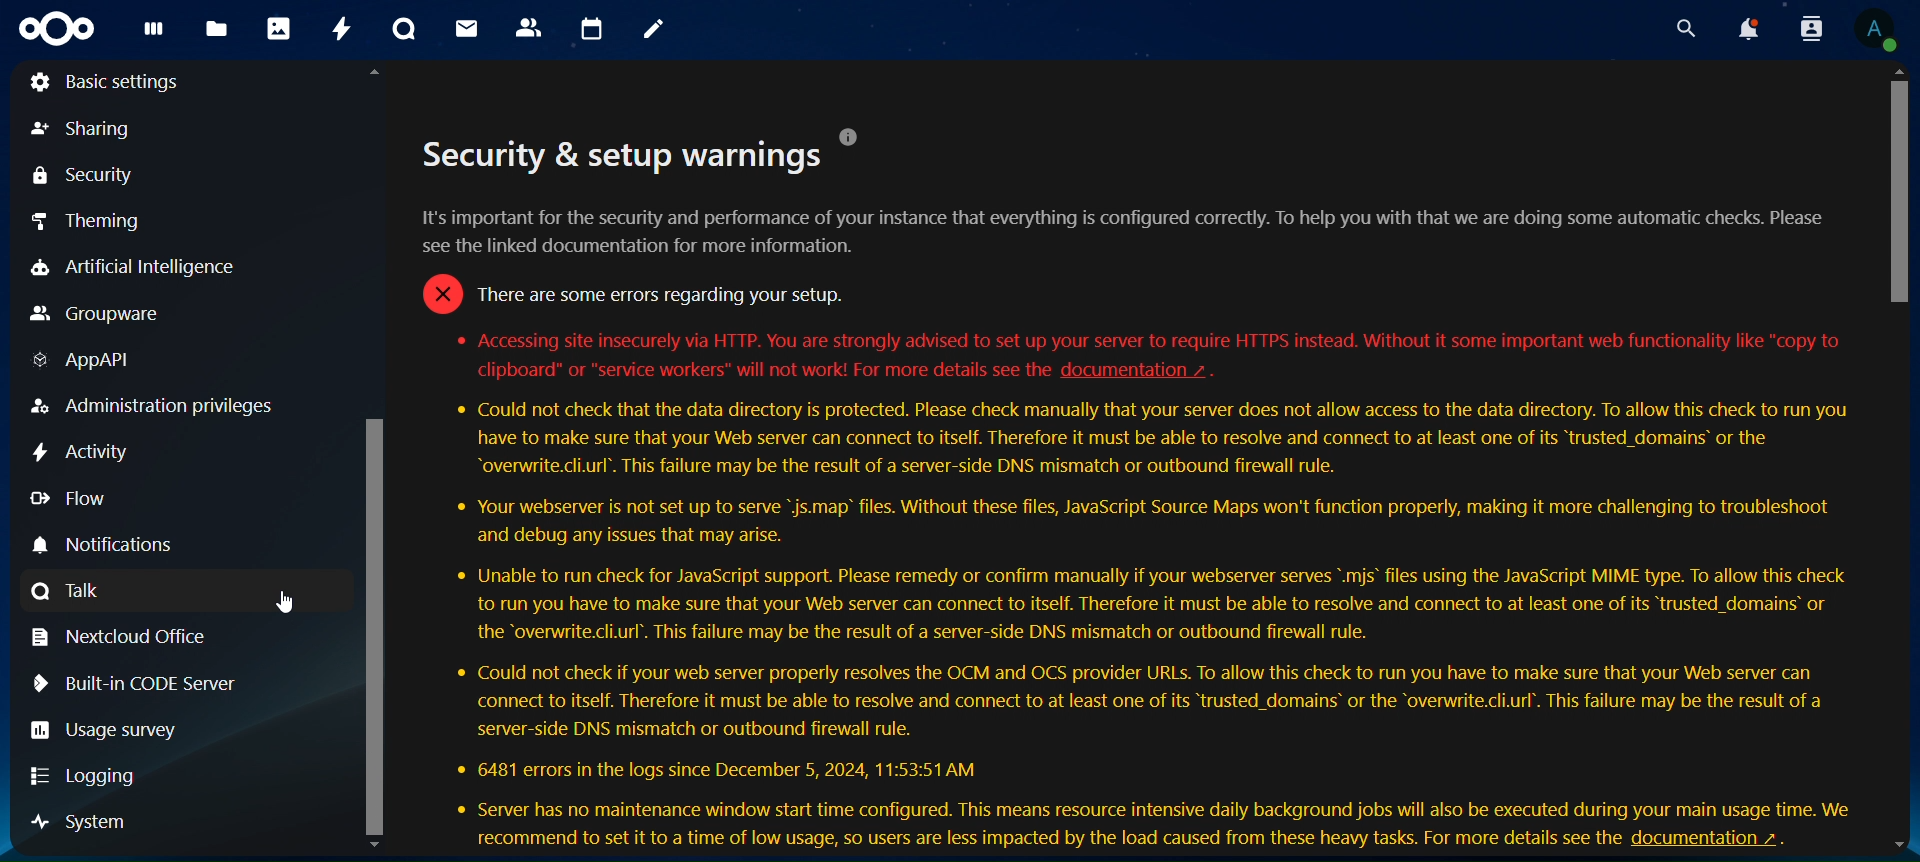 The width and height of the screenshot is (1920, 862). Describe the element at coordinates (376, 466) in the screenshot. I see `scroll bar` at that location.